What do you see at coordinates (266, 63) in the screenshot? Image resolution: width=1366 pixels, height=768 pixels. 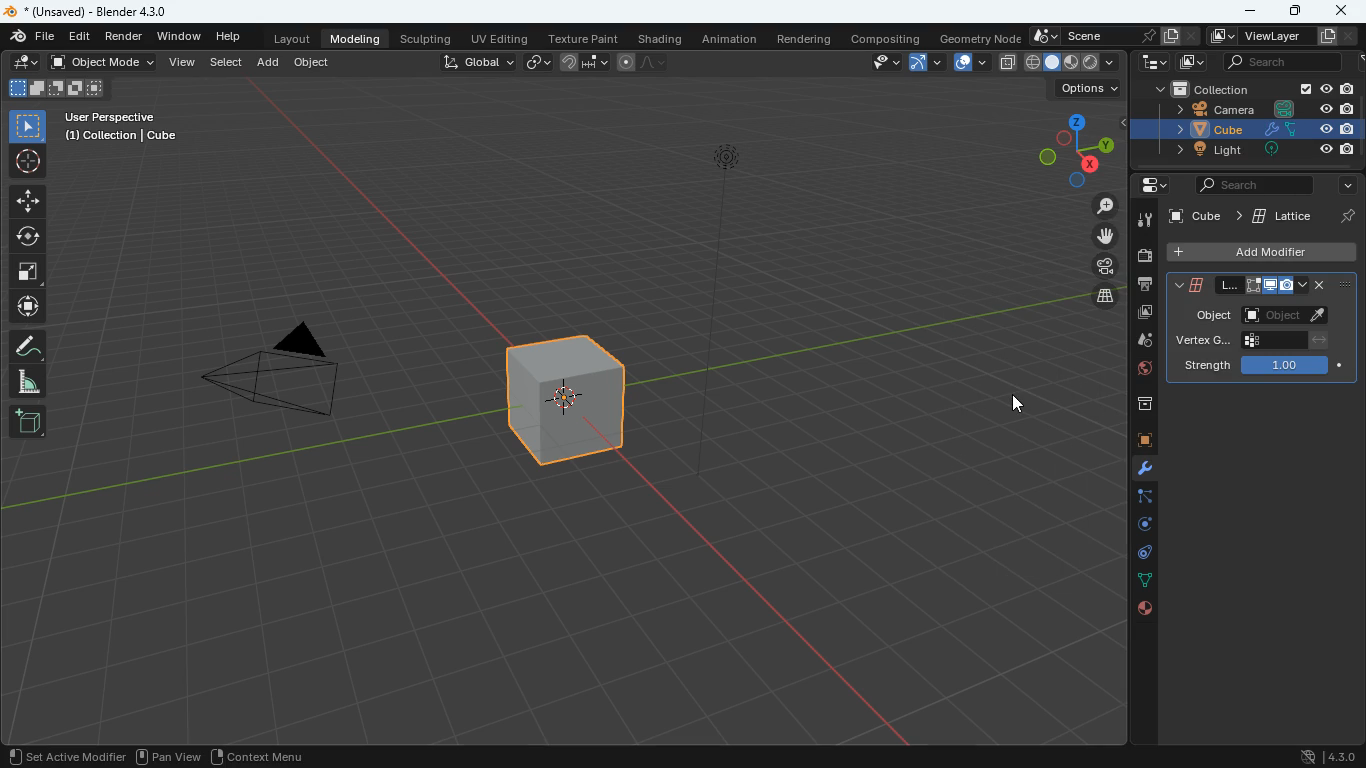 I see `add` at bounding box center [266, 63].